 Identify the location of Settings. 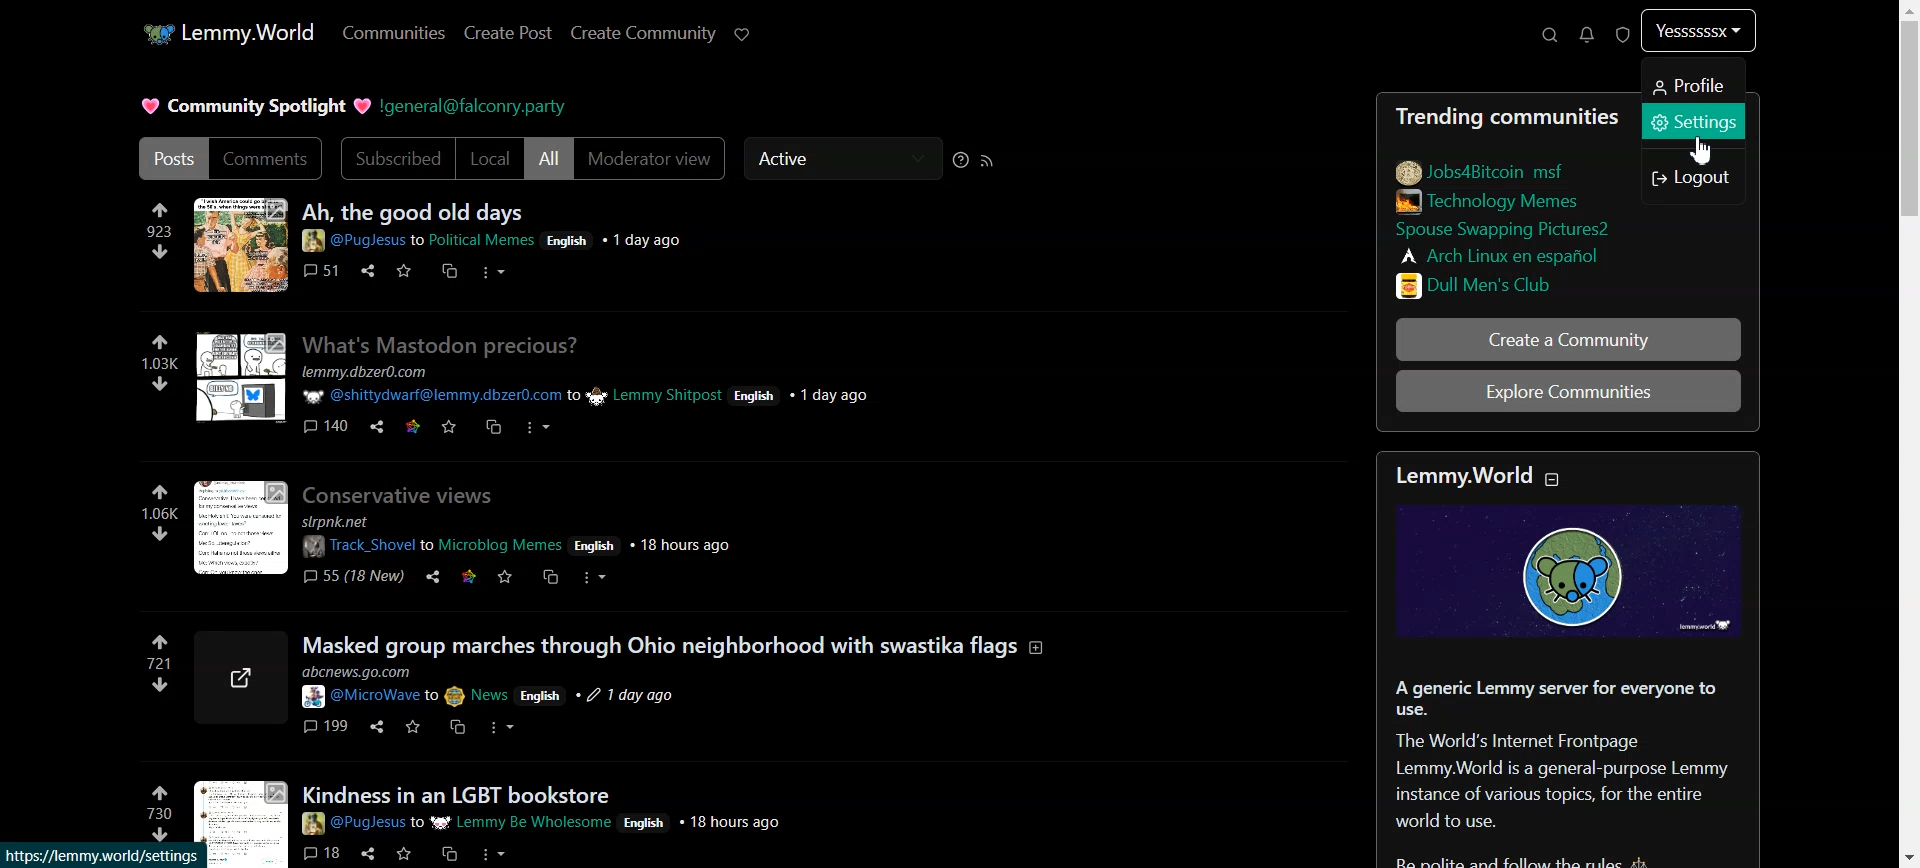
(1695, 121).